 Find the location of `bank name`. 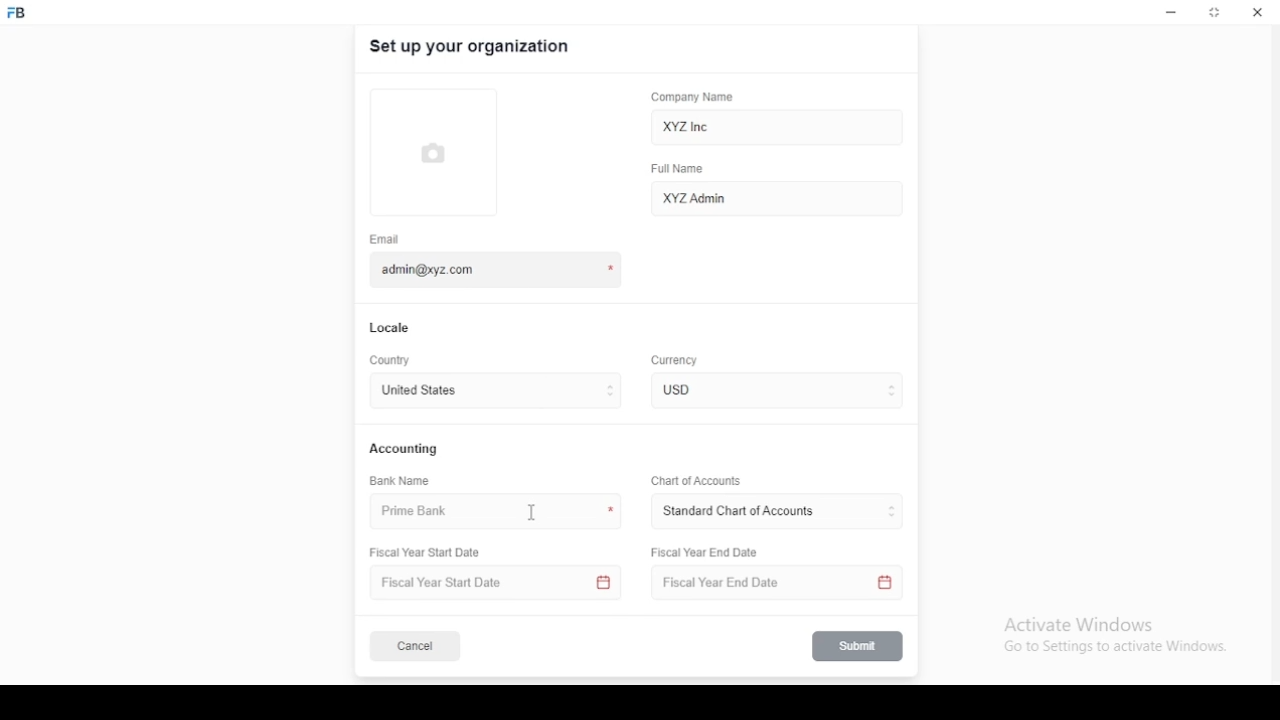

bank name is located at coordinates (401, 481).